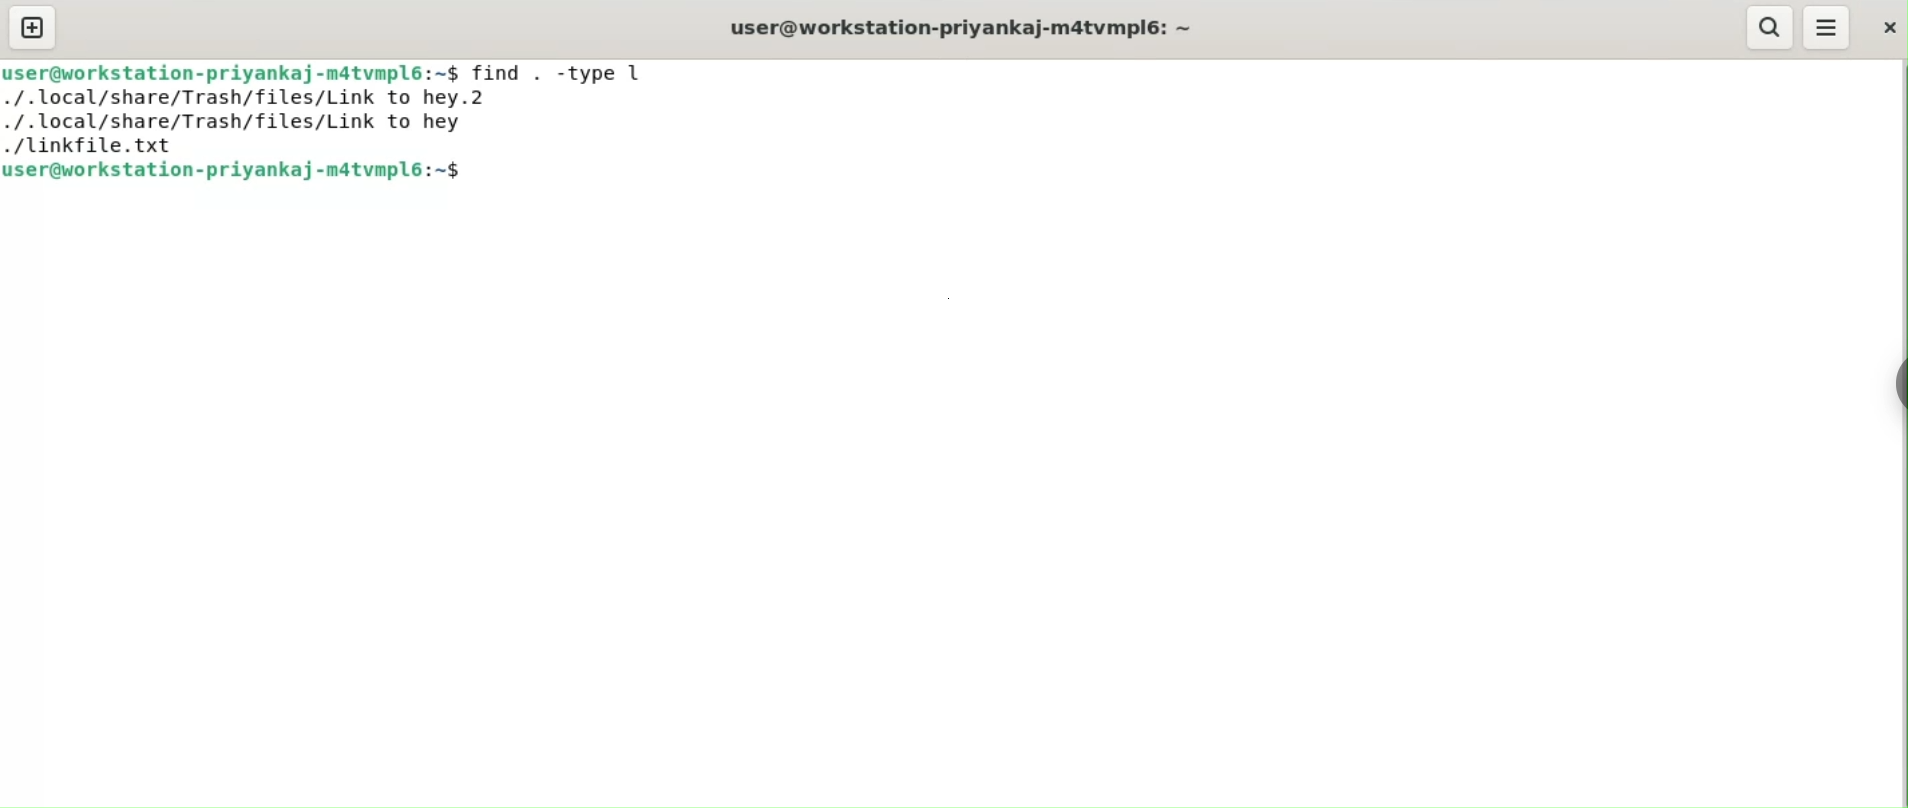 This screenshot has height=808, width=1908. What do you see at coordinates (34, 26) in the screenshot?
I see `new tab` at bounding box center [34, 26].